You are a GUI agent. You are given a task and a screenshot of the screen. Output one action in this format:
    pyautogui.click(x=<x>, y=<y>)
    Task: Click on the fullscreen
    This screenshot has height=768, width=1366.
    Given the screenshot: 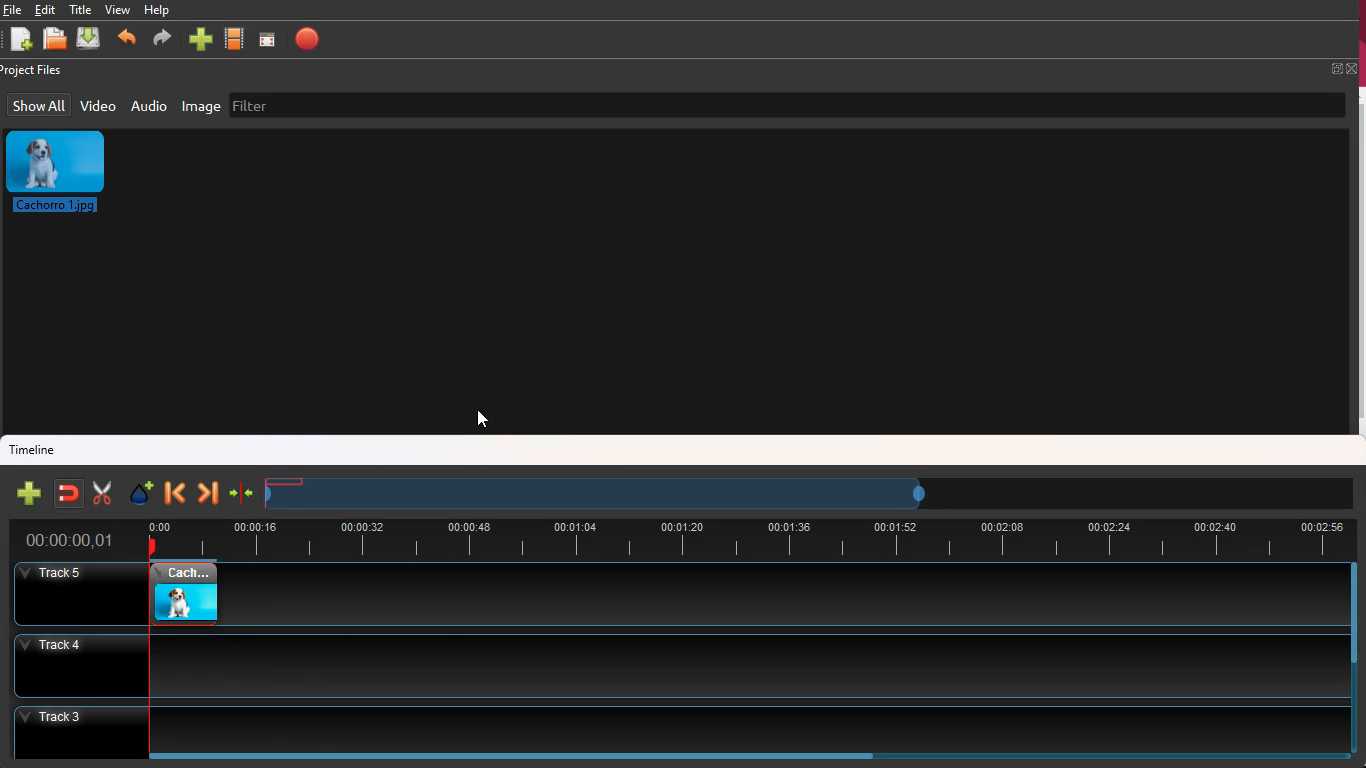 What is the action you would take?
    pyautogui.click(x=1342, y=66)
    